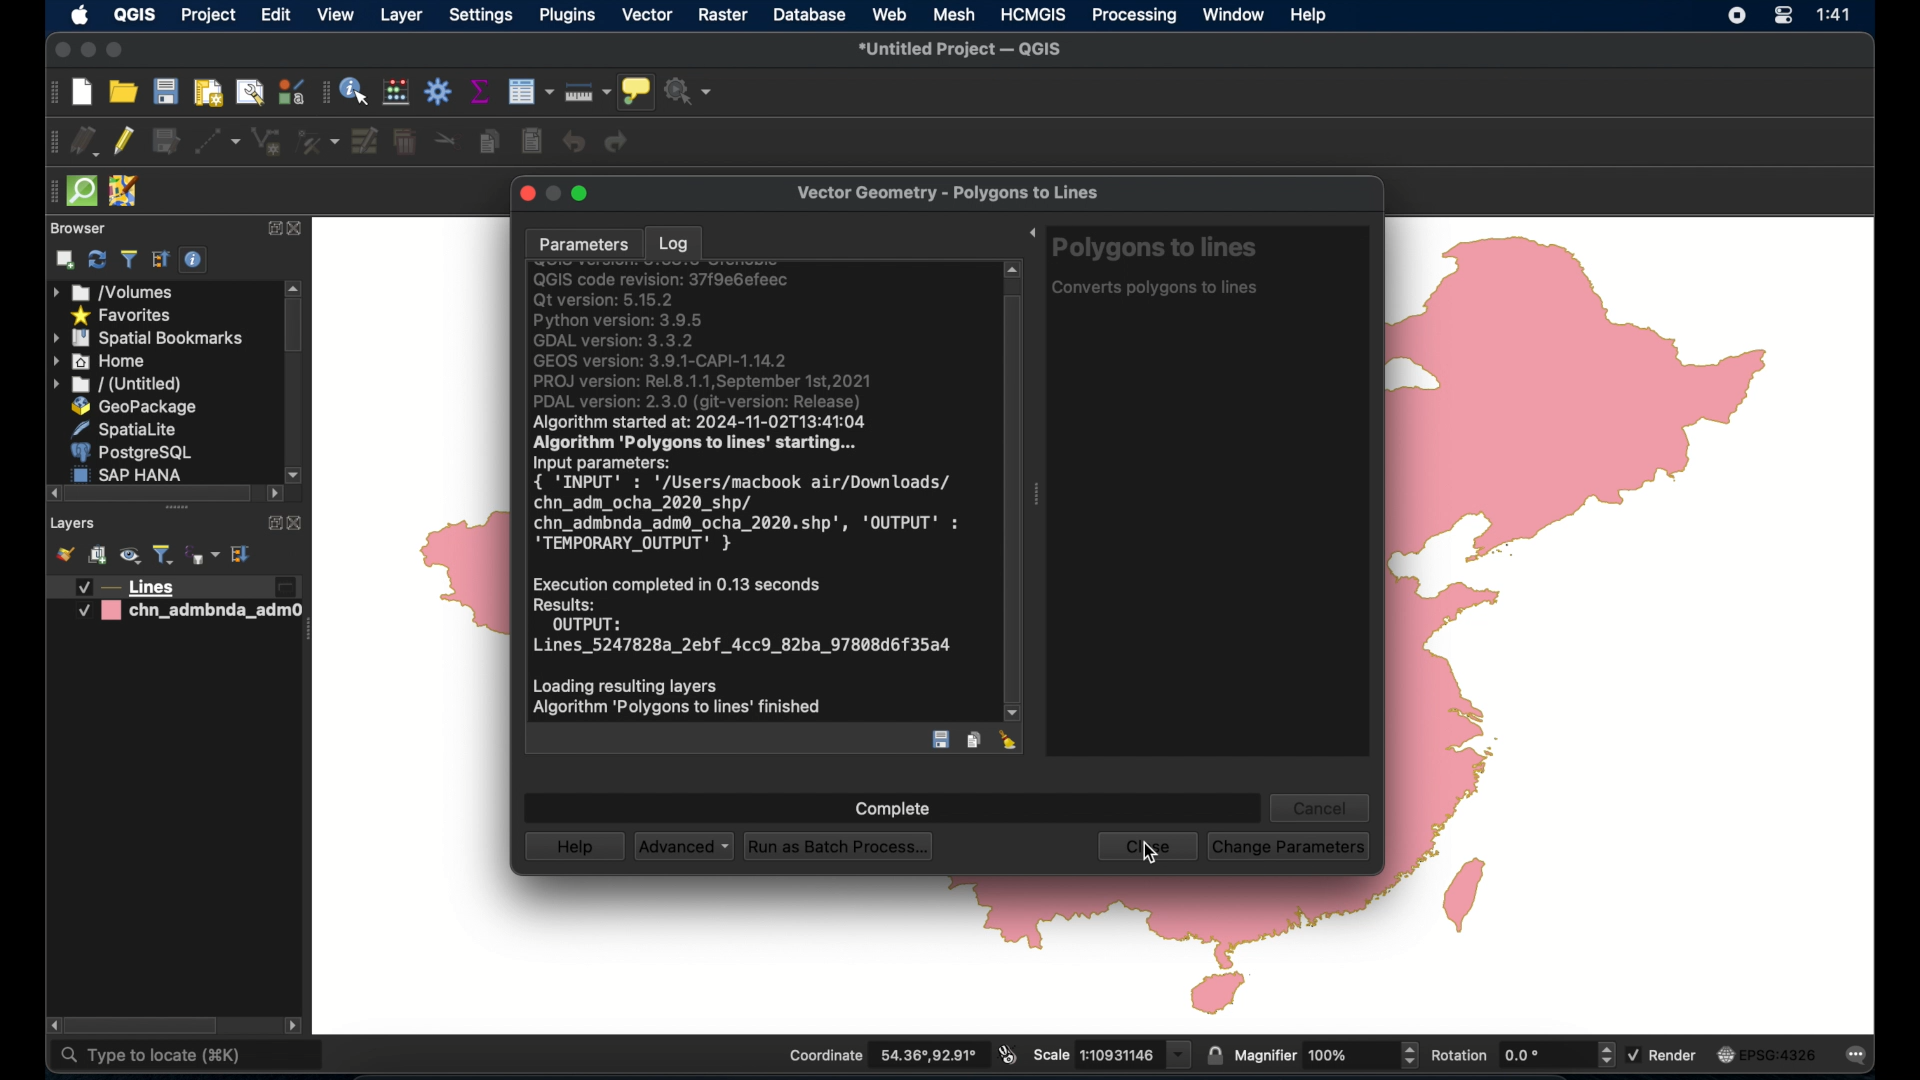 The image size is (1920, 1080). I want to click on parameters, so click(581, 242).